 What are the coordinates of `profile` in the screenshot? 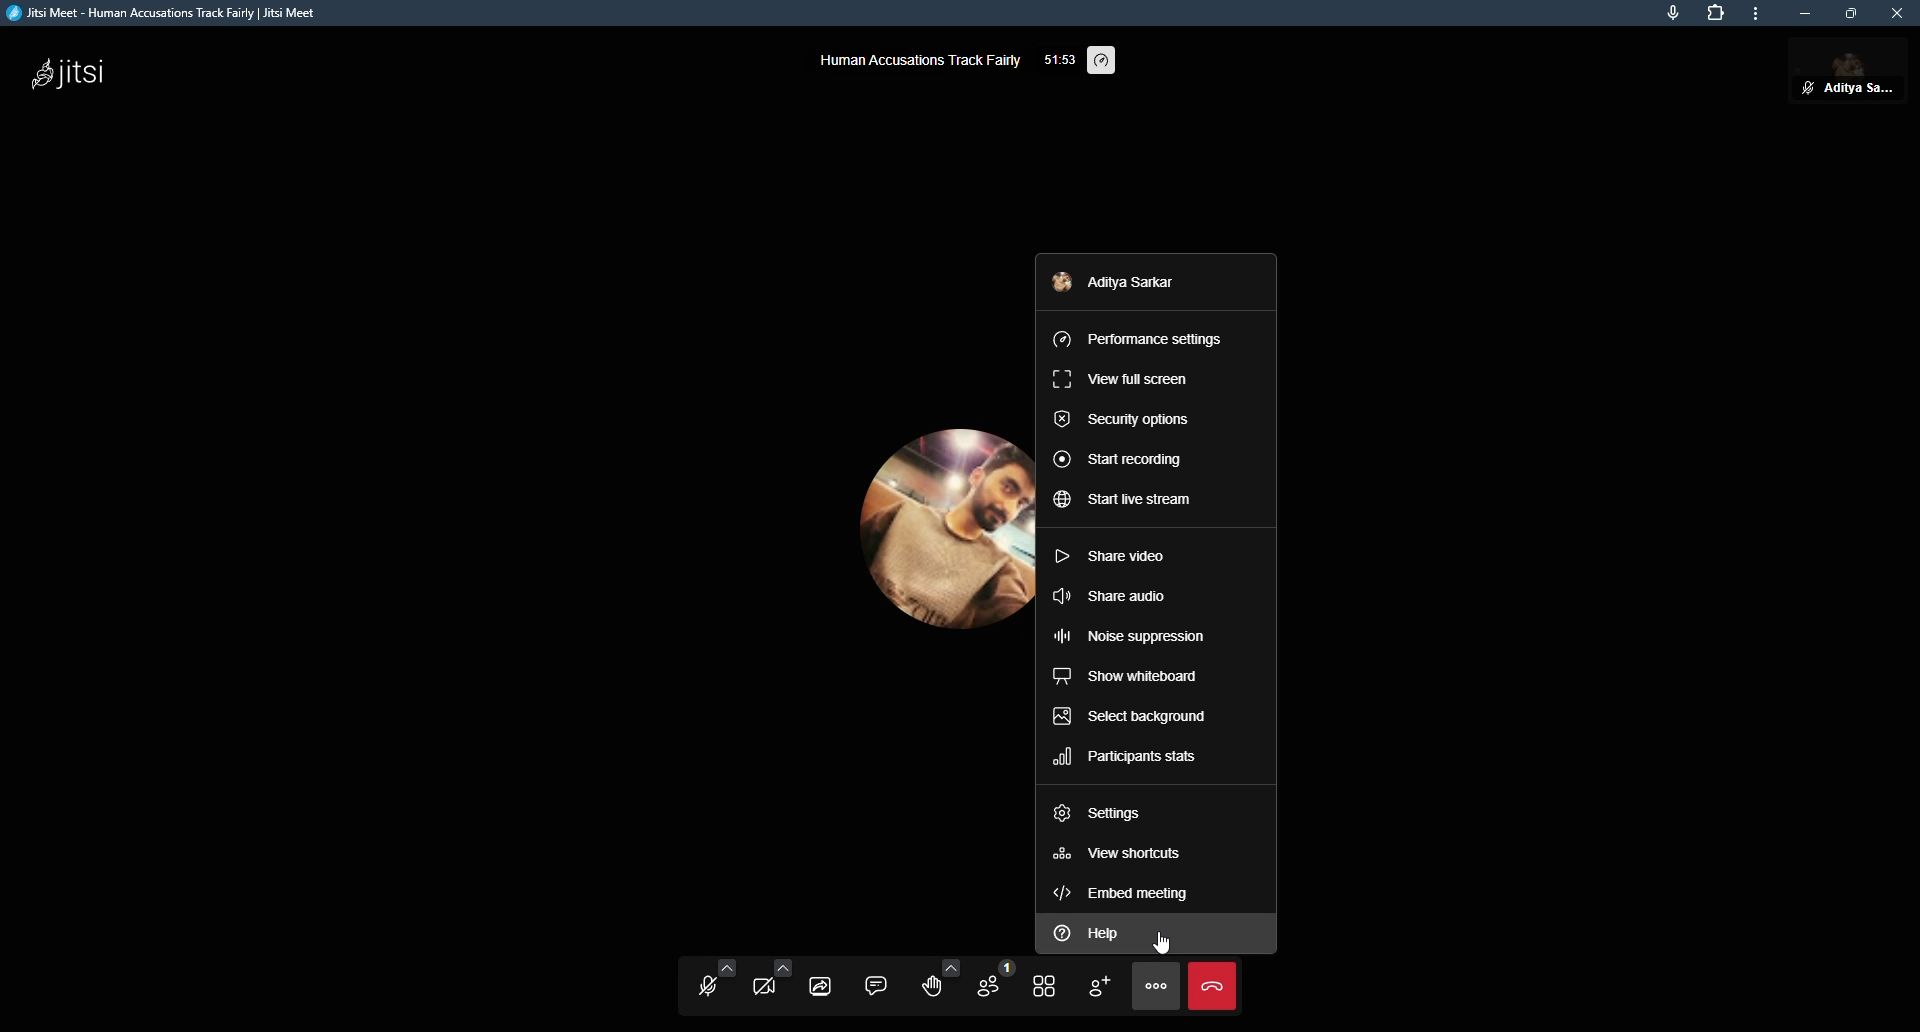 It's located at (1862, 77).